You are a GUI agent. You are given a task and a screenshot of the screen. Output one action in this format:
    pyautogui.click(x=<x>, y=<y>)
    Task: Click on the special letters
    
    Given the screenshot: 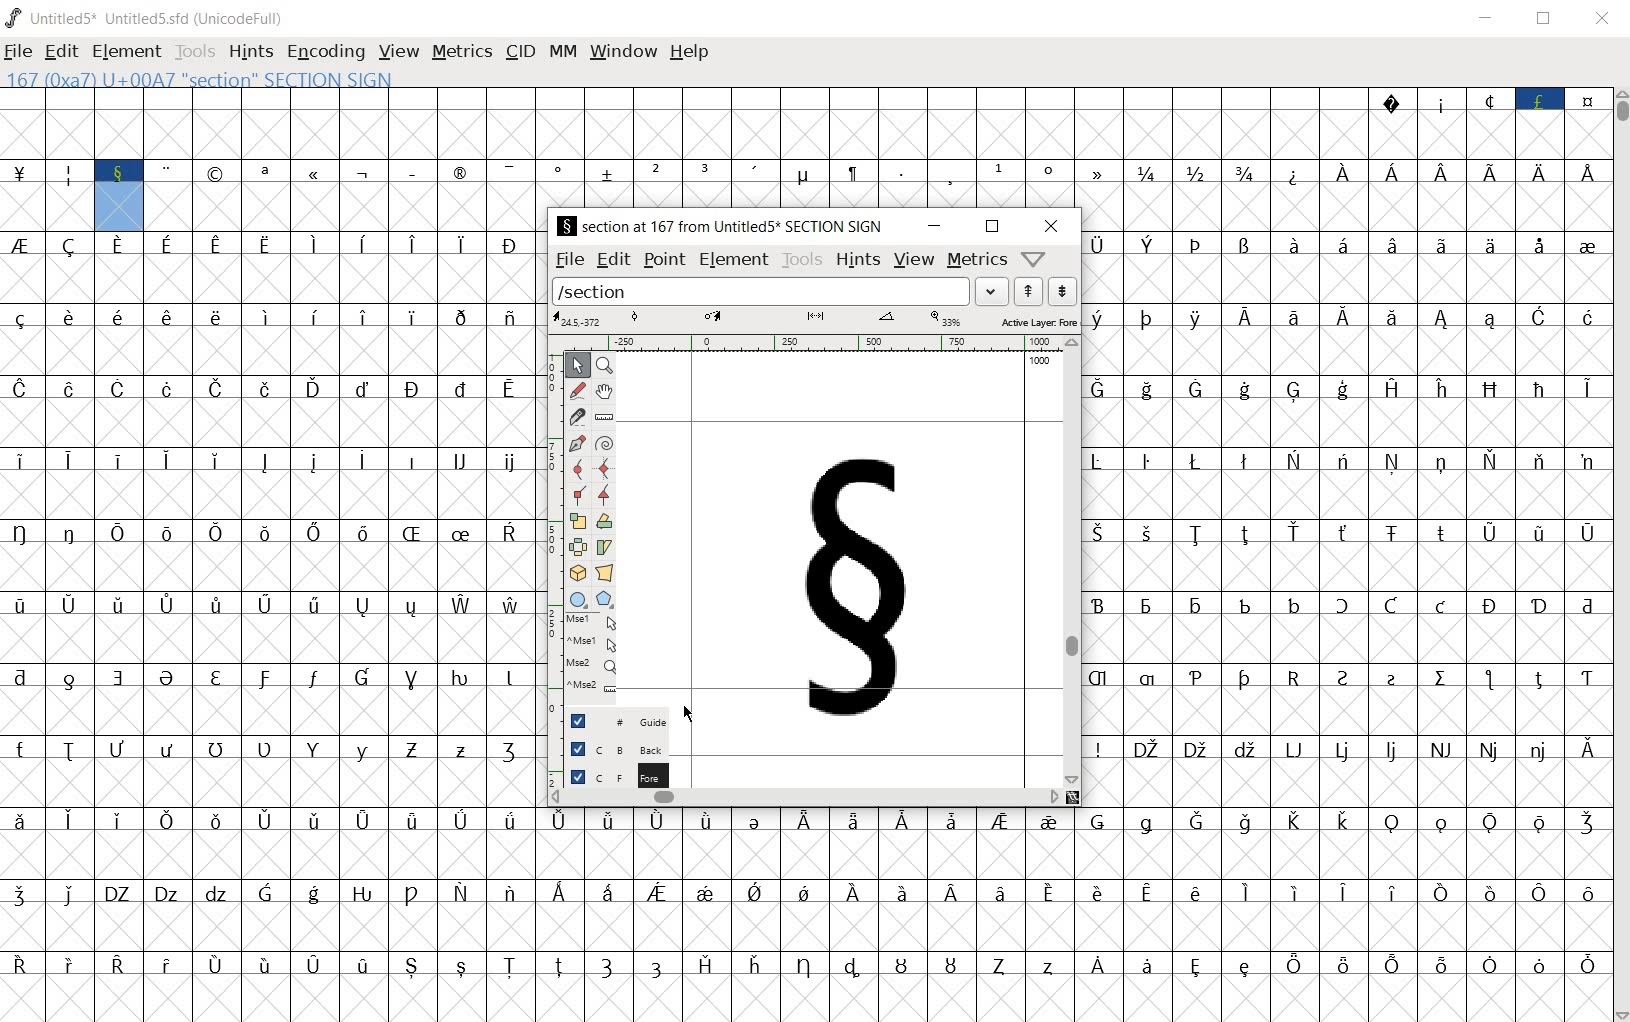 What is the action you would take?
    pyautogui.click(x=1346, y=459)
    